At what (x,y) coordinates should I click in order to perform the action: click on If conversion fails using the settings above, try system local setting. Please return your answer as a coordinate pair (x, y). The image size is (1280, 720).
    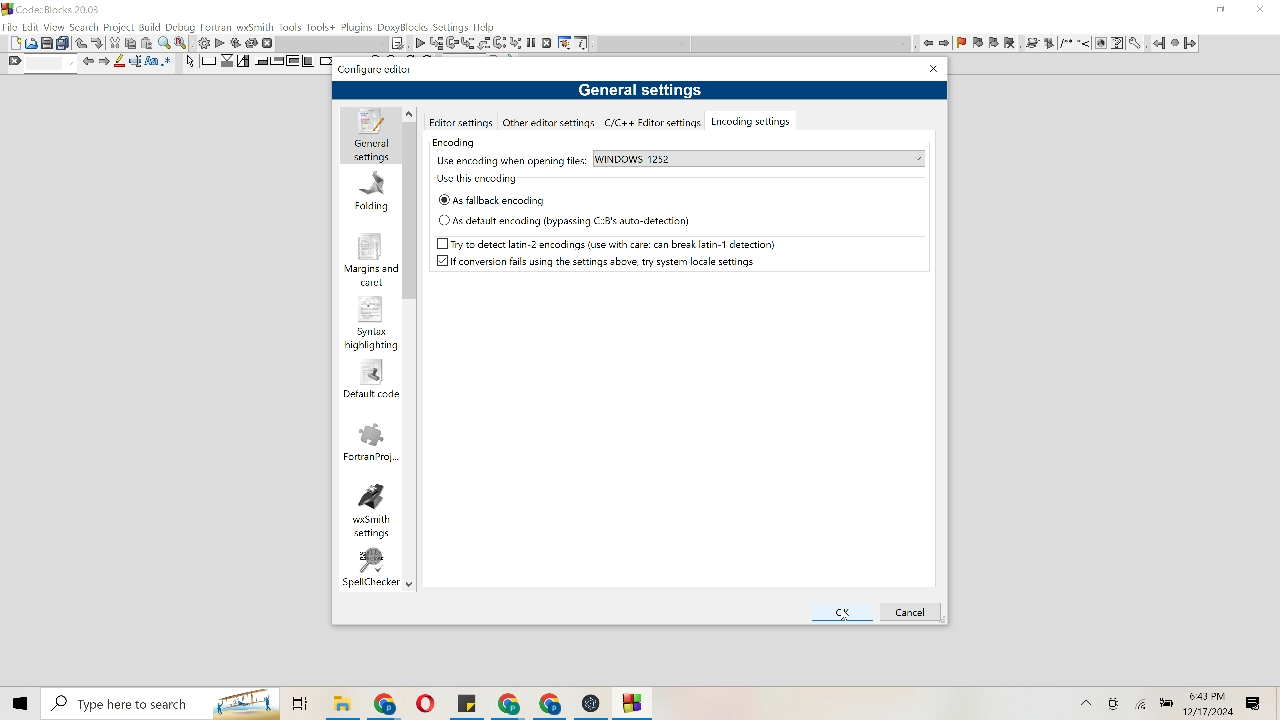
    Looking at the image, I should click on (605, 262).